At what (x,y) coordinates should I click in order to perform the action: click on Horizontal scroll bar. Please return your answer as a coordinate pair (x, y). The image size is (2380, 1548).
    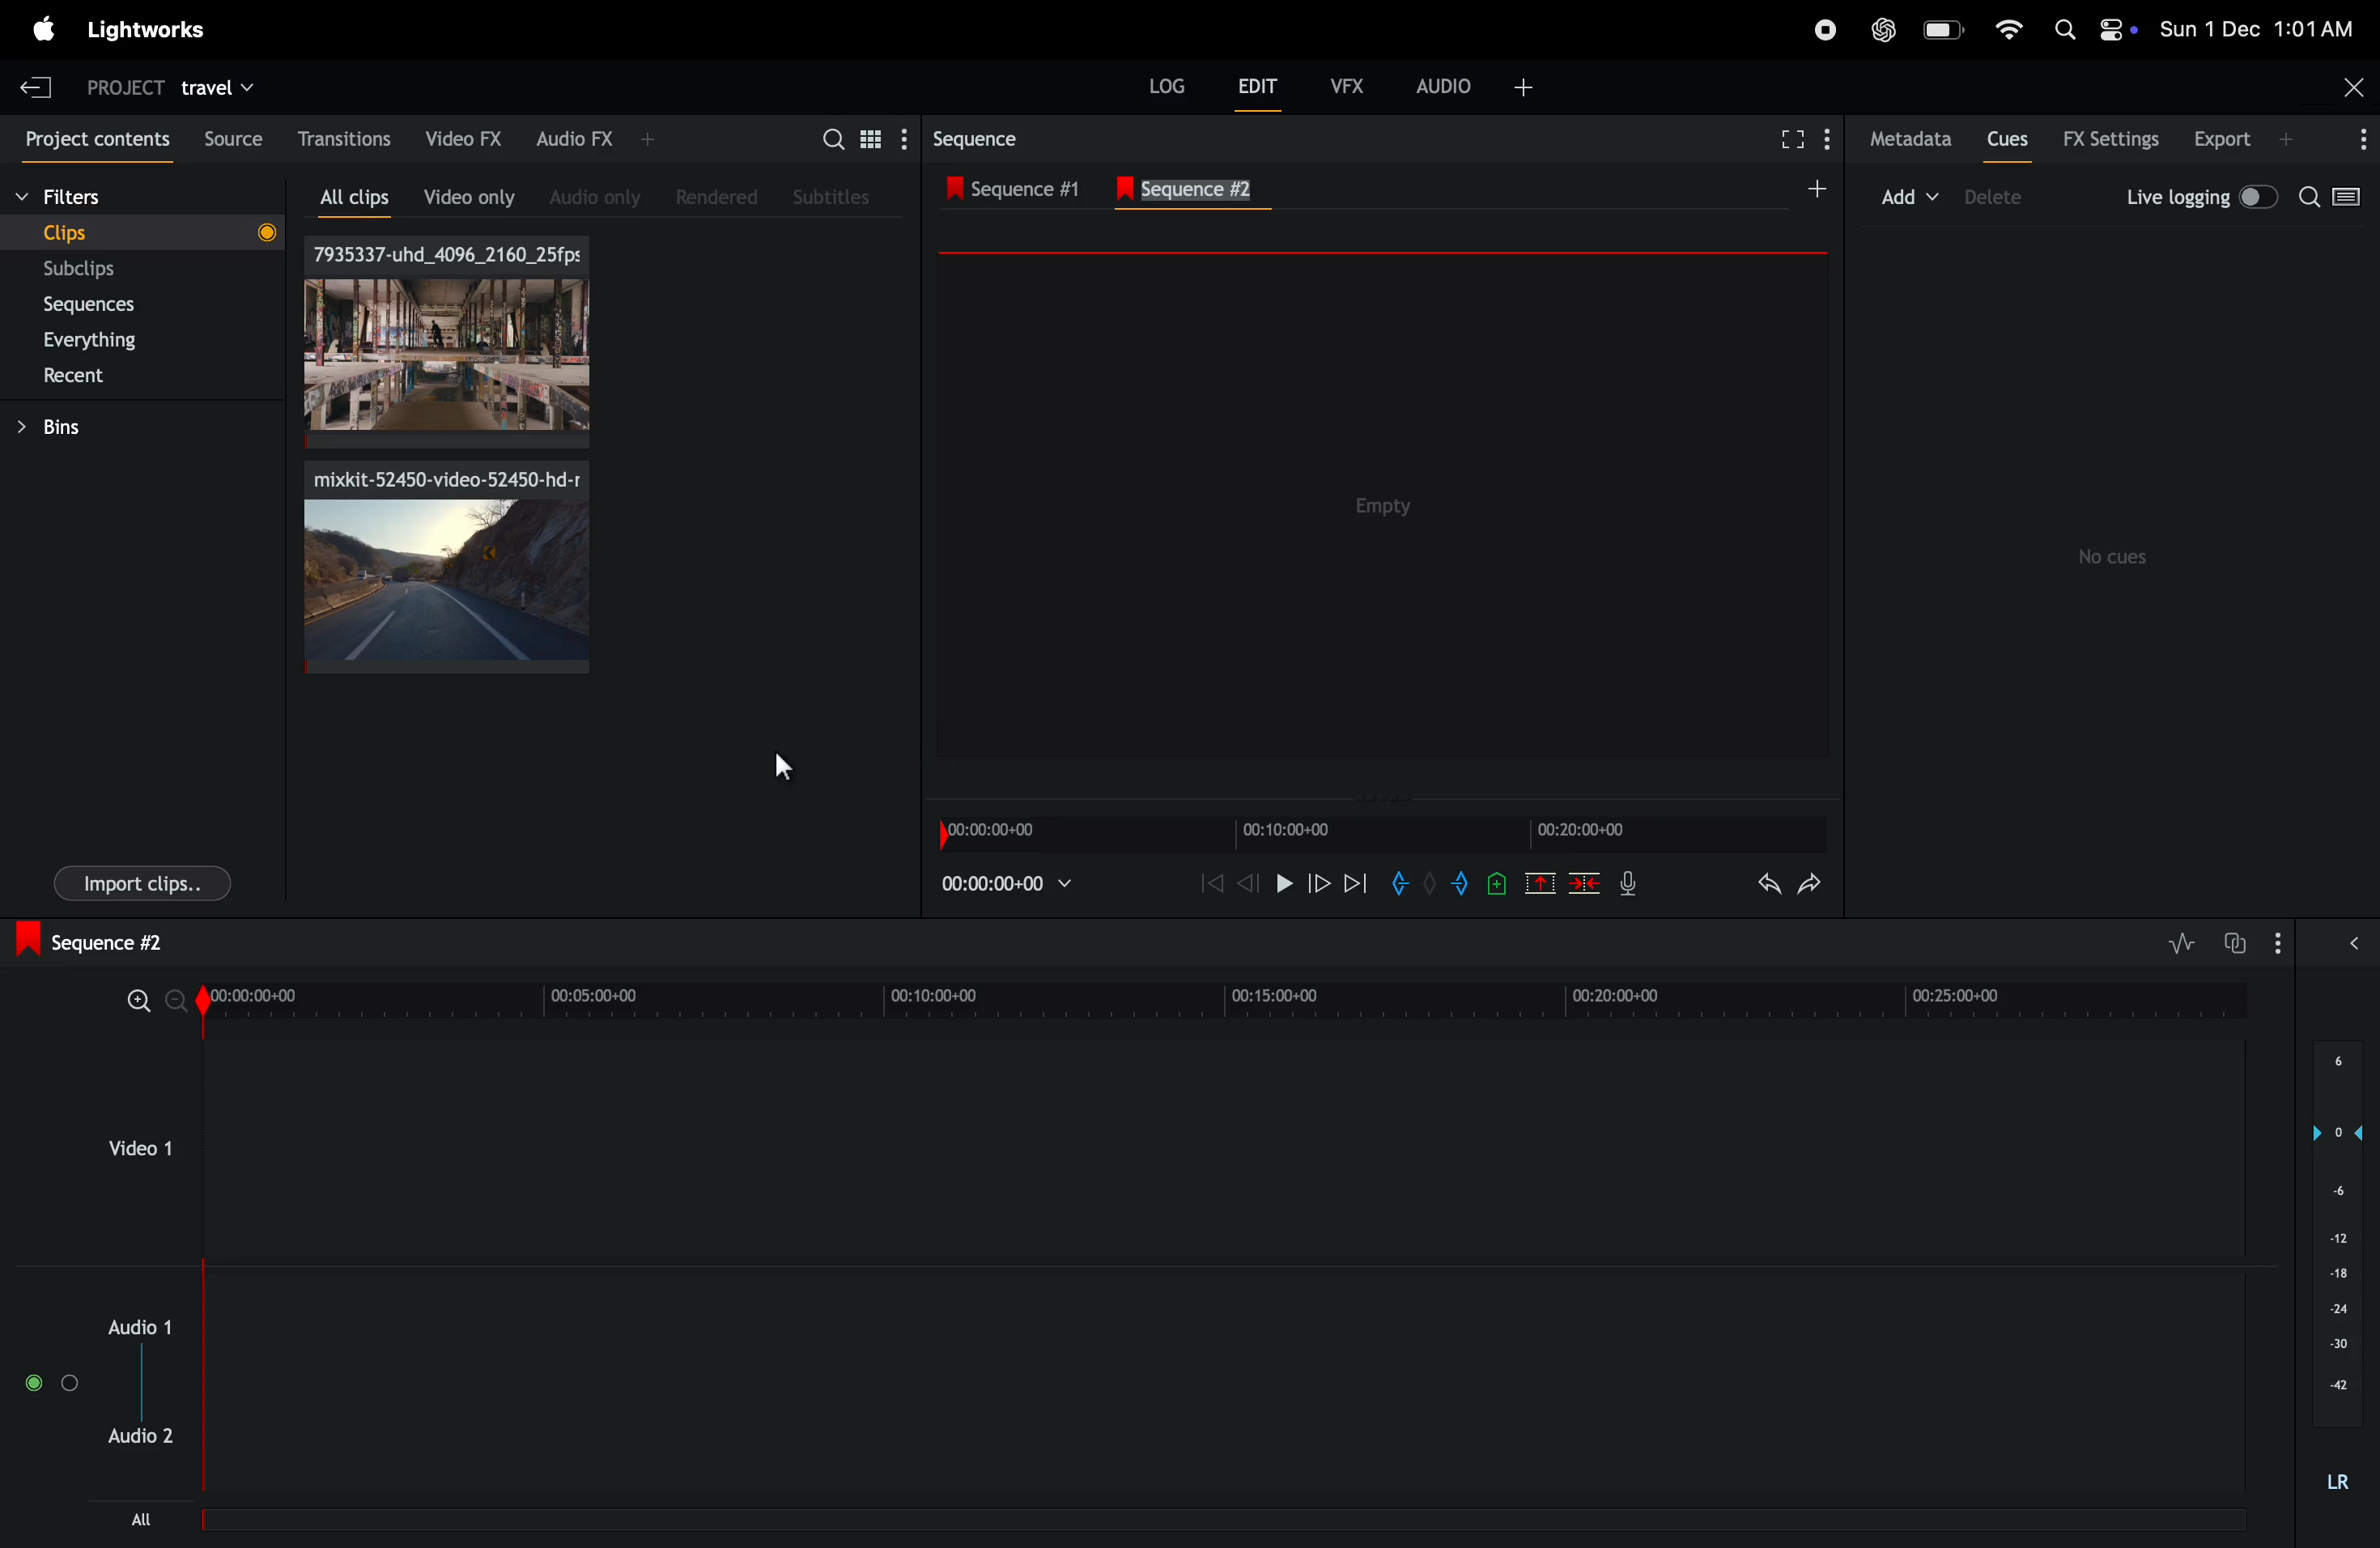
    Looking at the image, I should click on (537, 1525).